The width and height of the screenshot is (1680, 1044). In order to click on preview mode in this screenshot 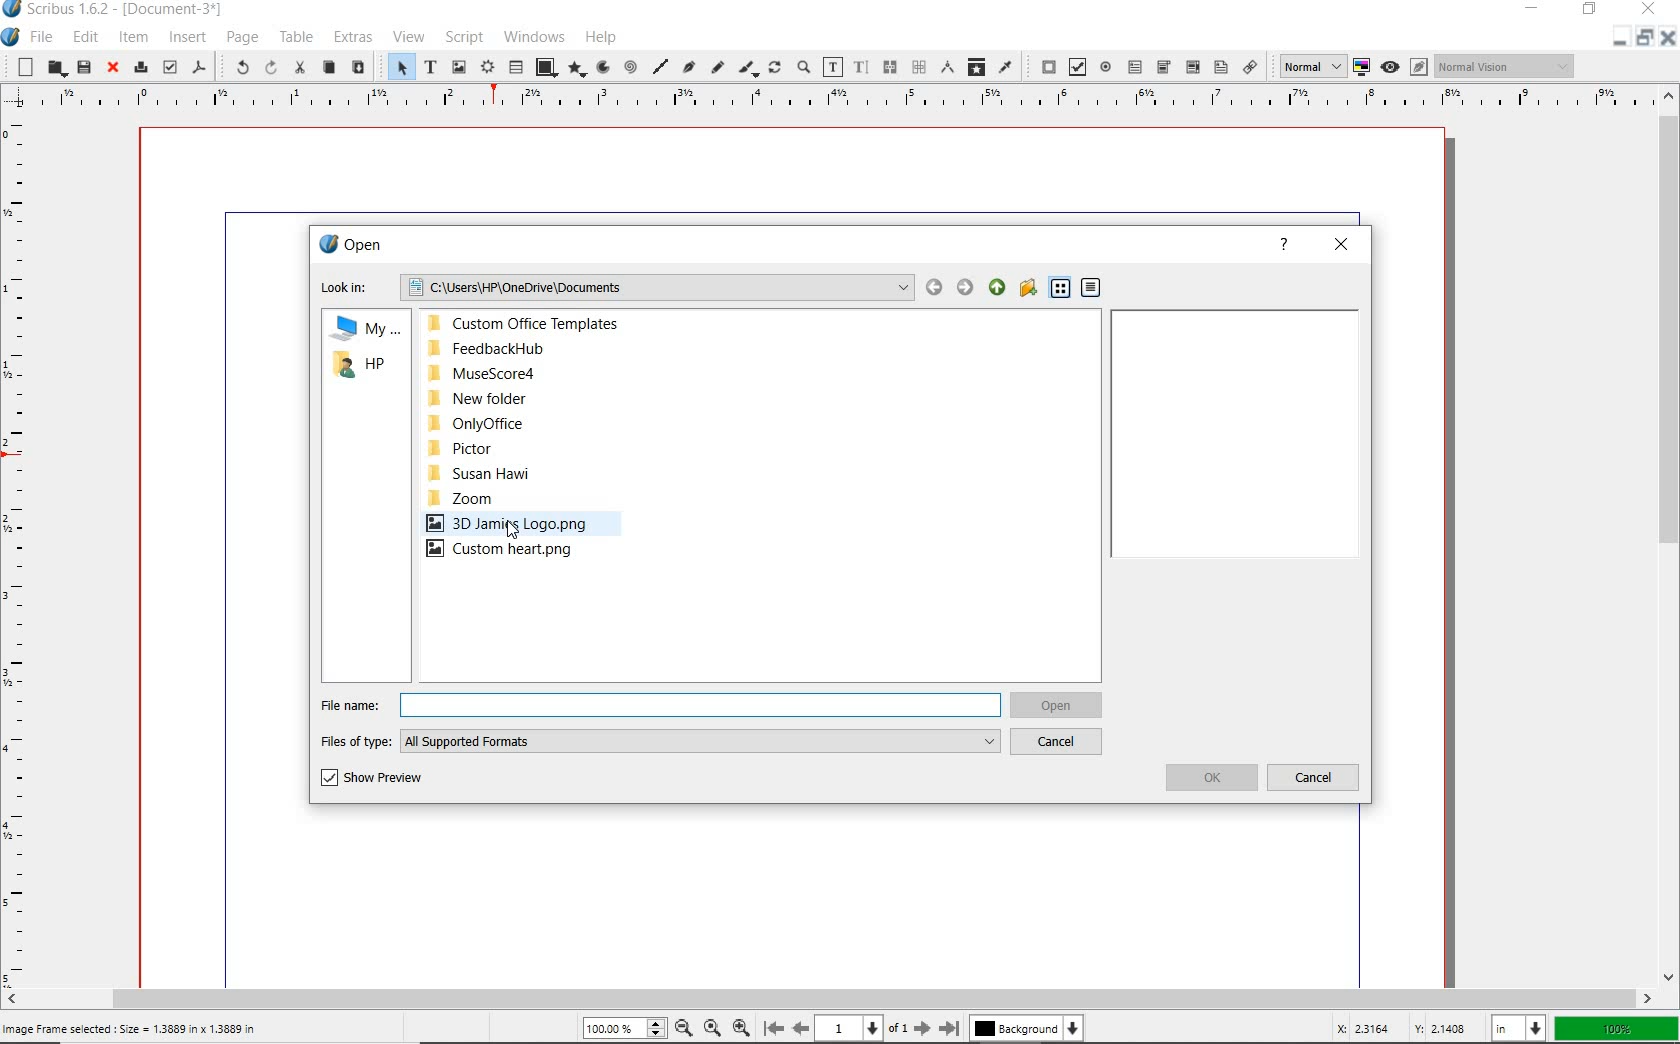, I will do `click(1405, 66)`.